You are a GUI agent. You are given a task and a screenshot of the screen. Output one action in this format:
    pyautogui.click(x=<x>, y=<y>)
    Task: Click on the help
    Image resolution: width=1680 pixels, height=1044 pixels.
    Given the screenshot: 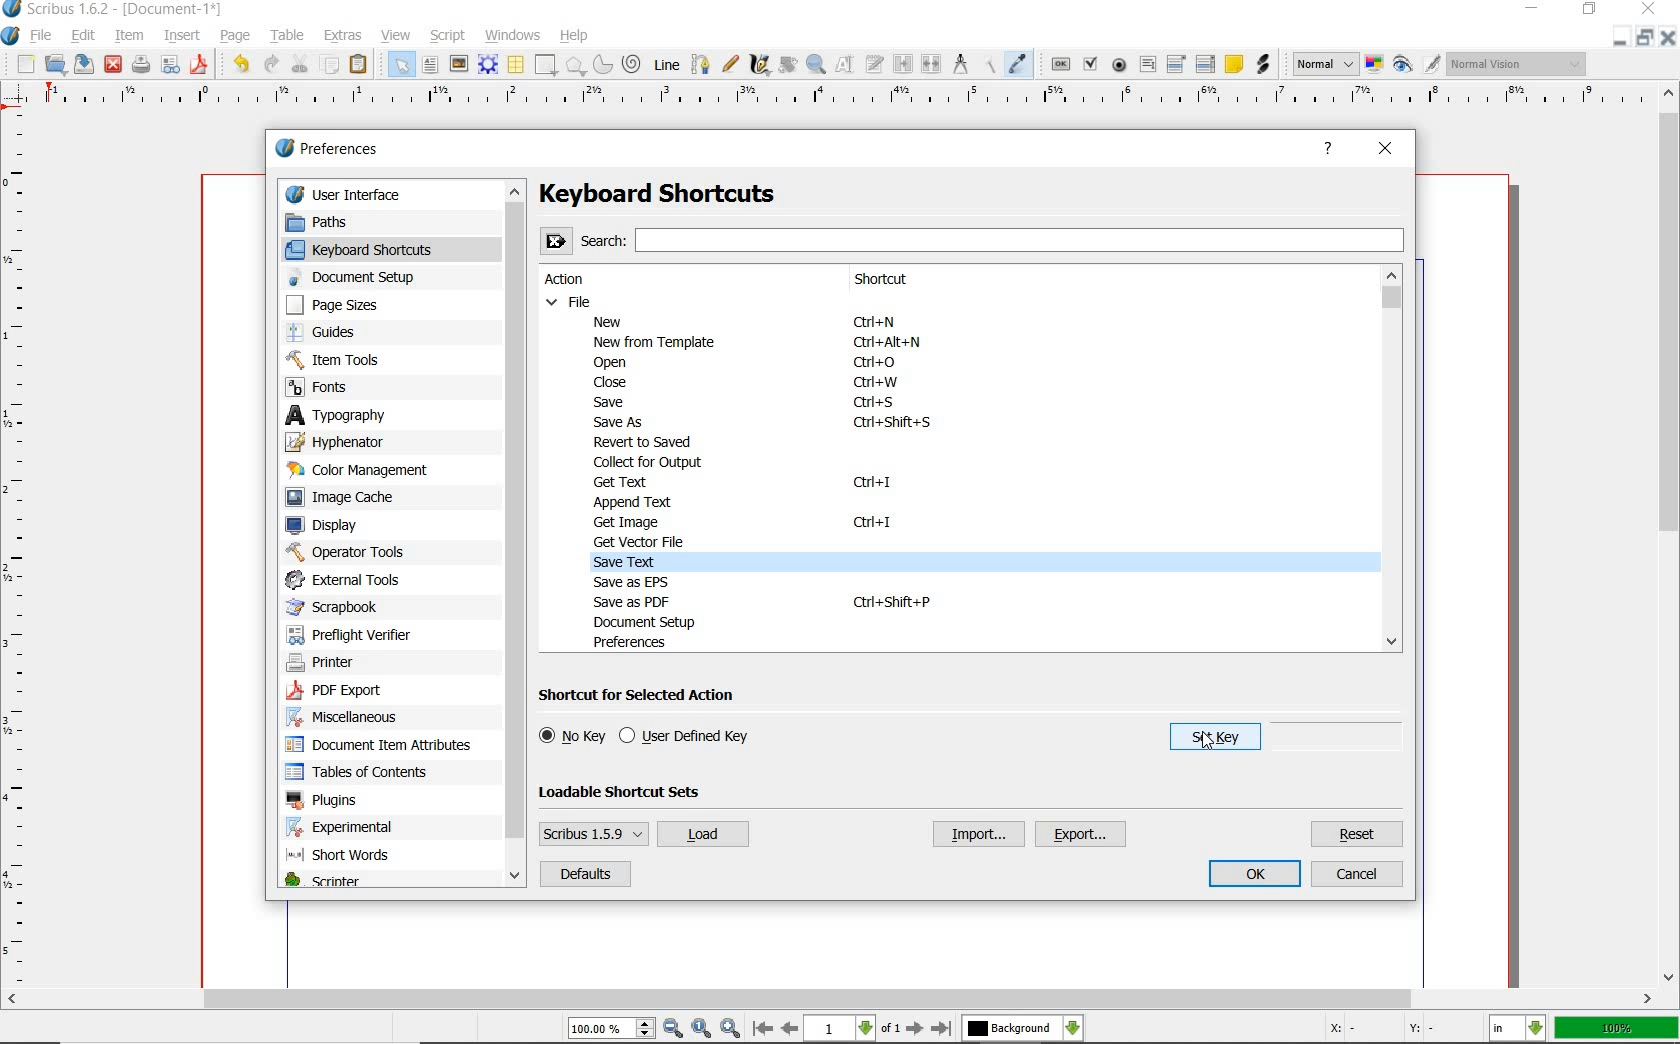 What is the action you would take?
    pyautogui.click(x=1328, y=149)
    